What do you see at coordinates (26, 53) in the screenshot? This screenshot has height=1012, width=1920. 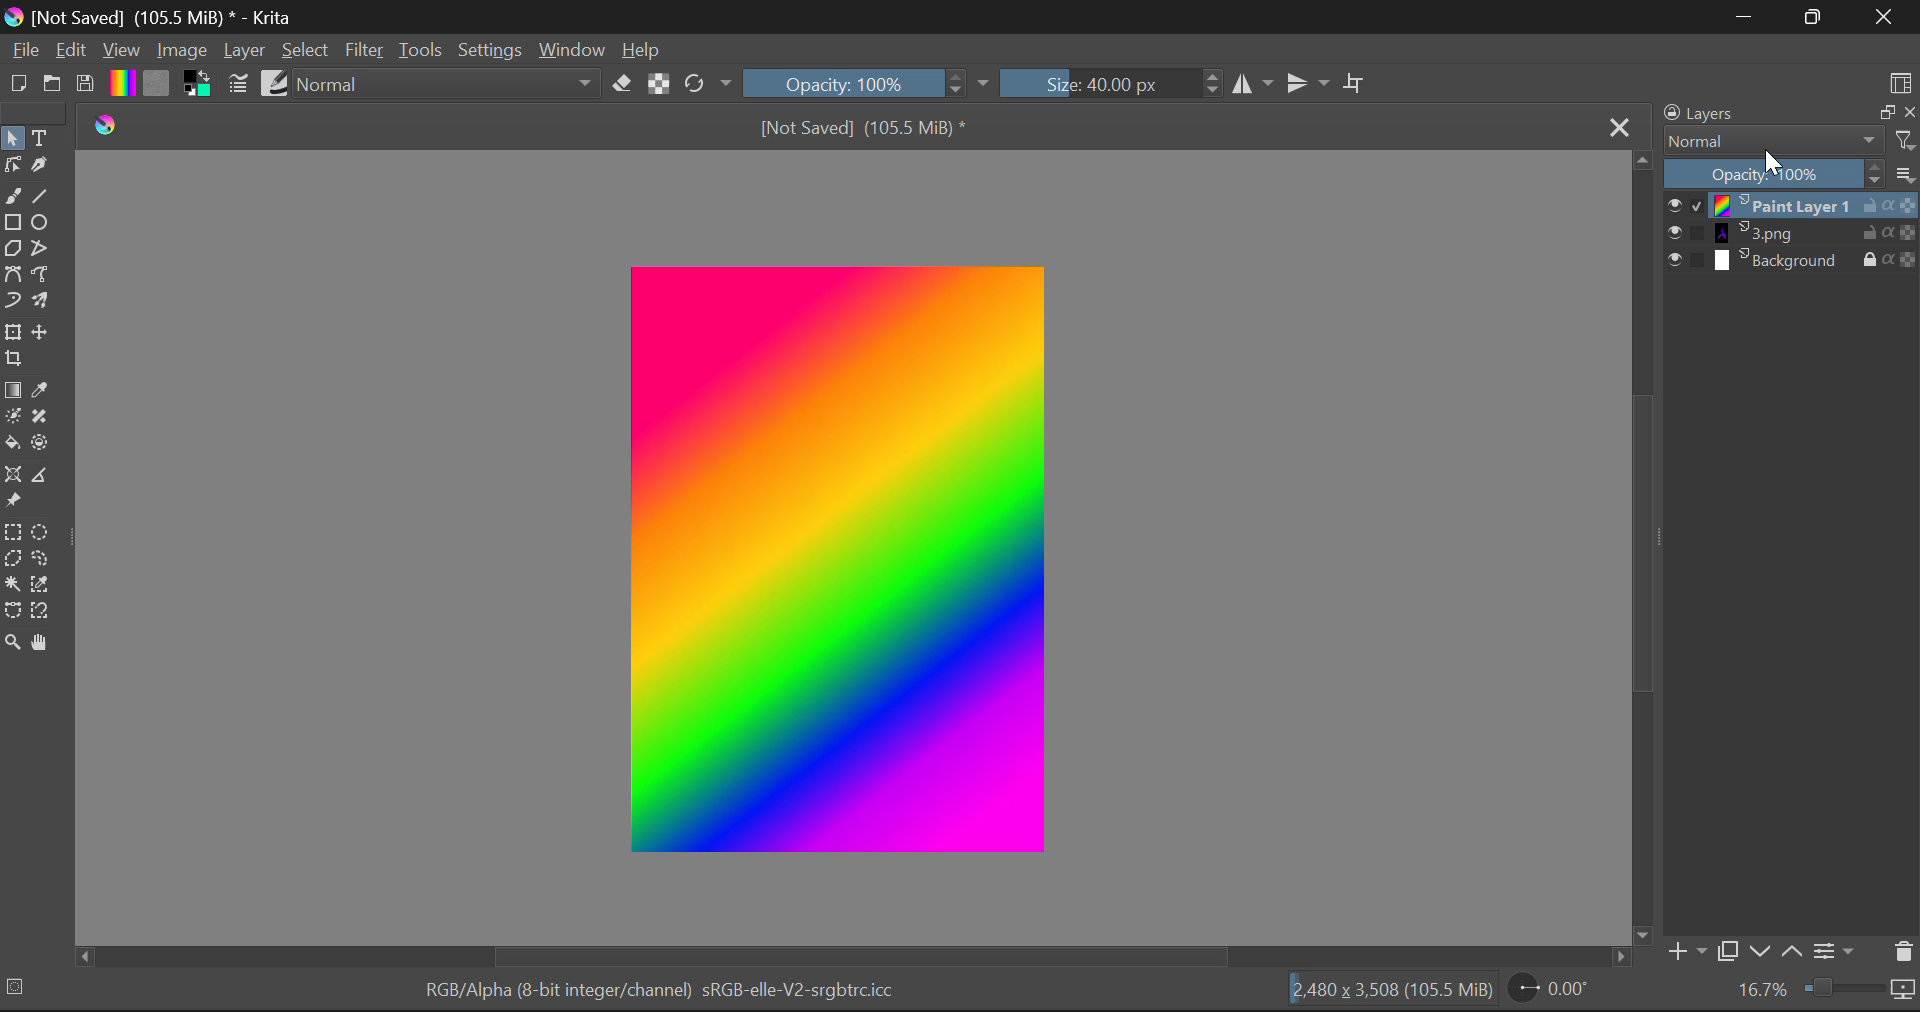 I see `File` at bounding box center [26, 53].